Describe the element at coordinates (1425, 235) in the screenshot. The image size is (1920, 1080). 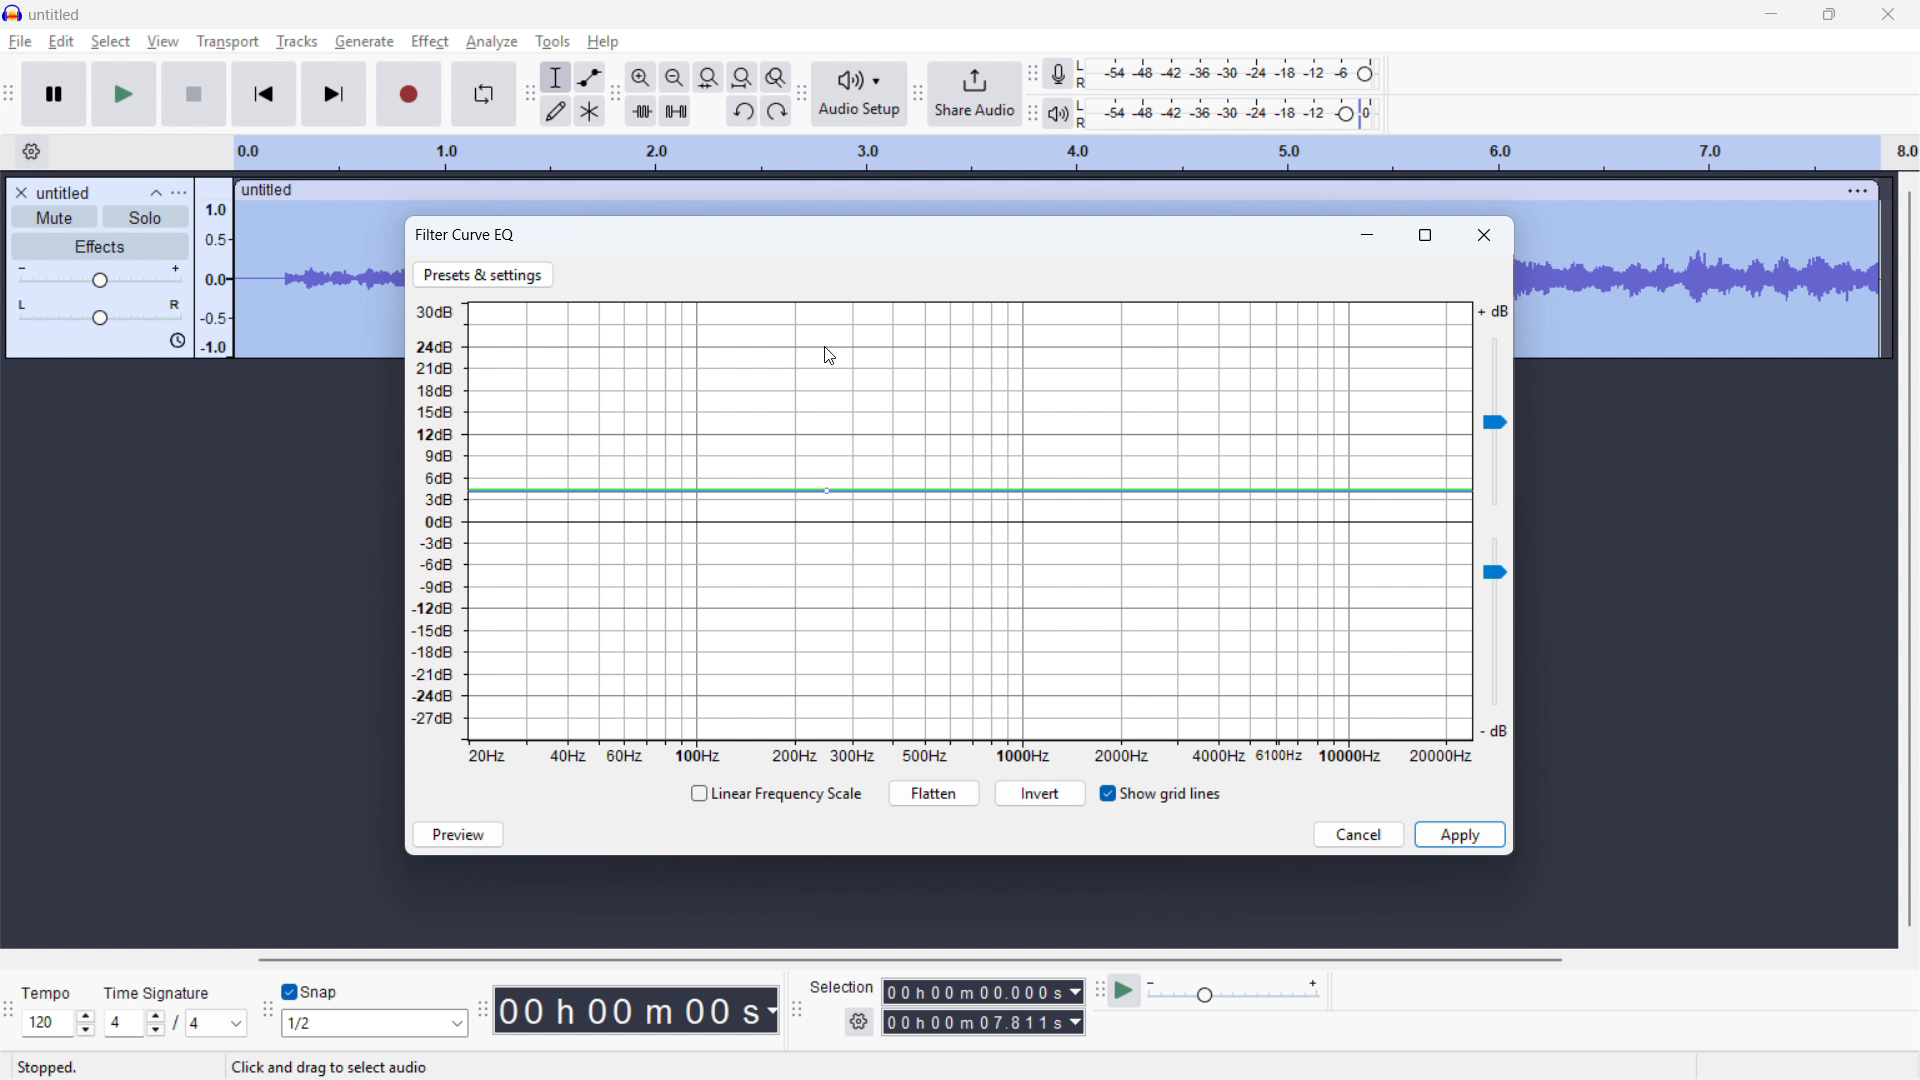
I see `Maximise ` at that location.